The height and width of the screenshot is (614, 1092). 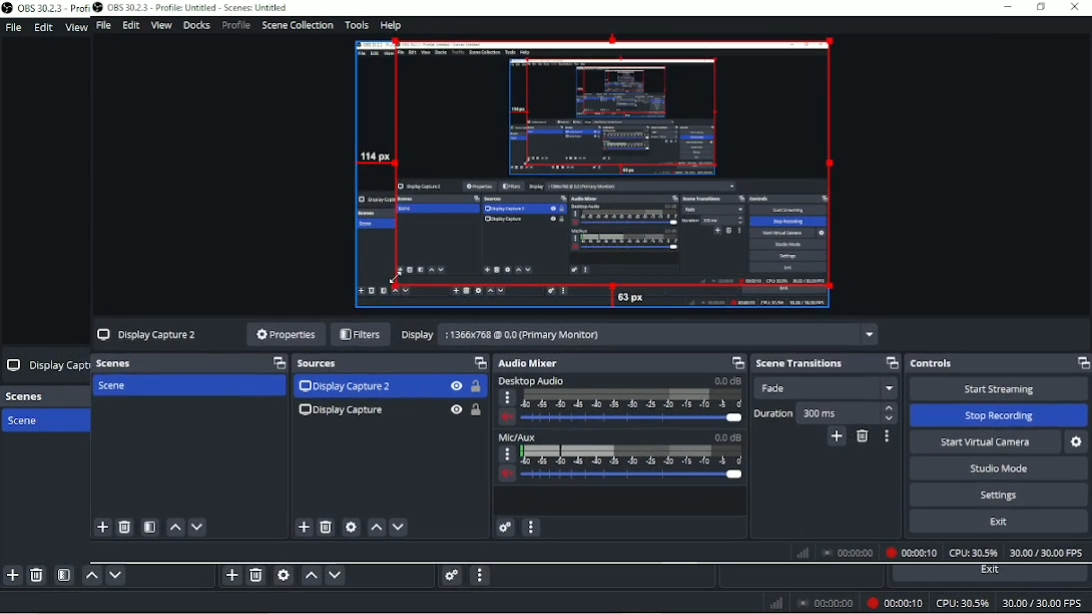 What do you see at coordinates (117, 363) in the screenshot?
I see `Scenes` at bounding box center [117, 363].